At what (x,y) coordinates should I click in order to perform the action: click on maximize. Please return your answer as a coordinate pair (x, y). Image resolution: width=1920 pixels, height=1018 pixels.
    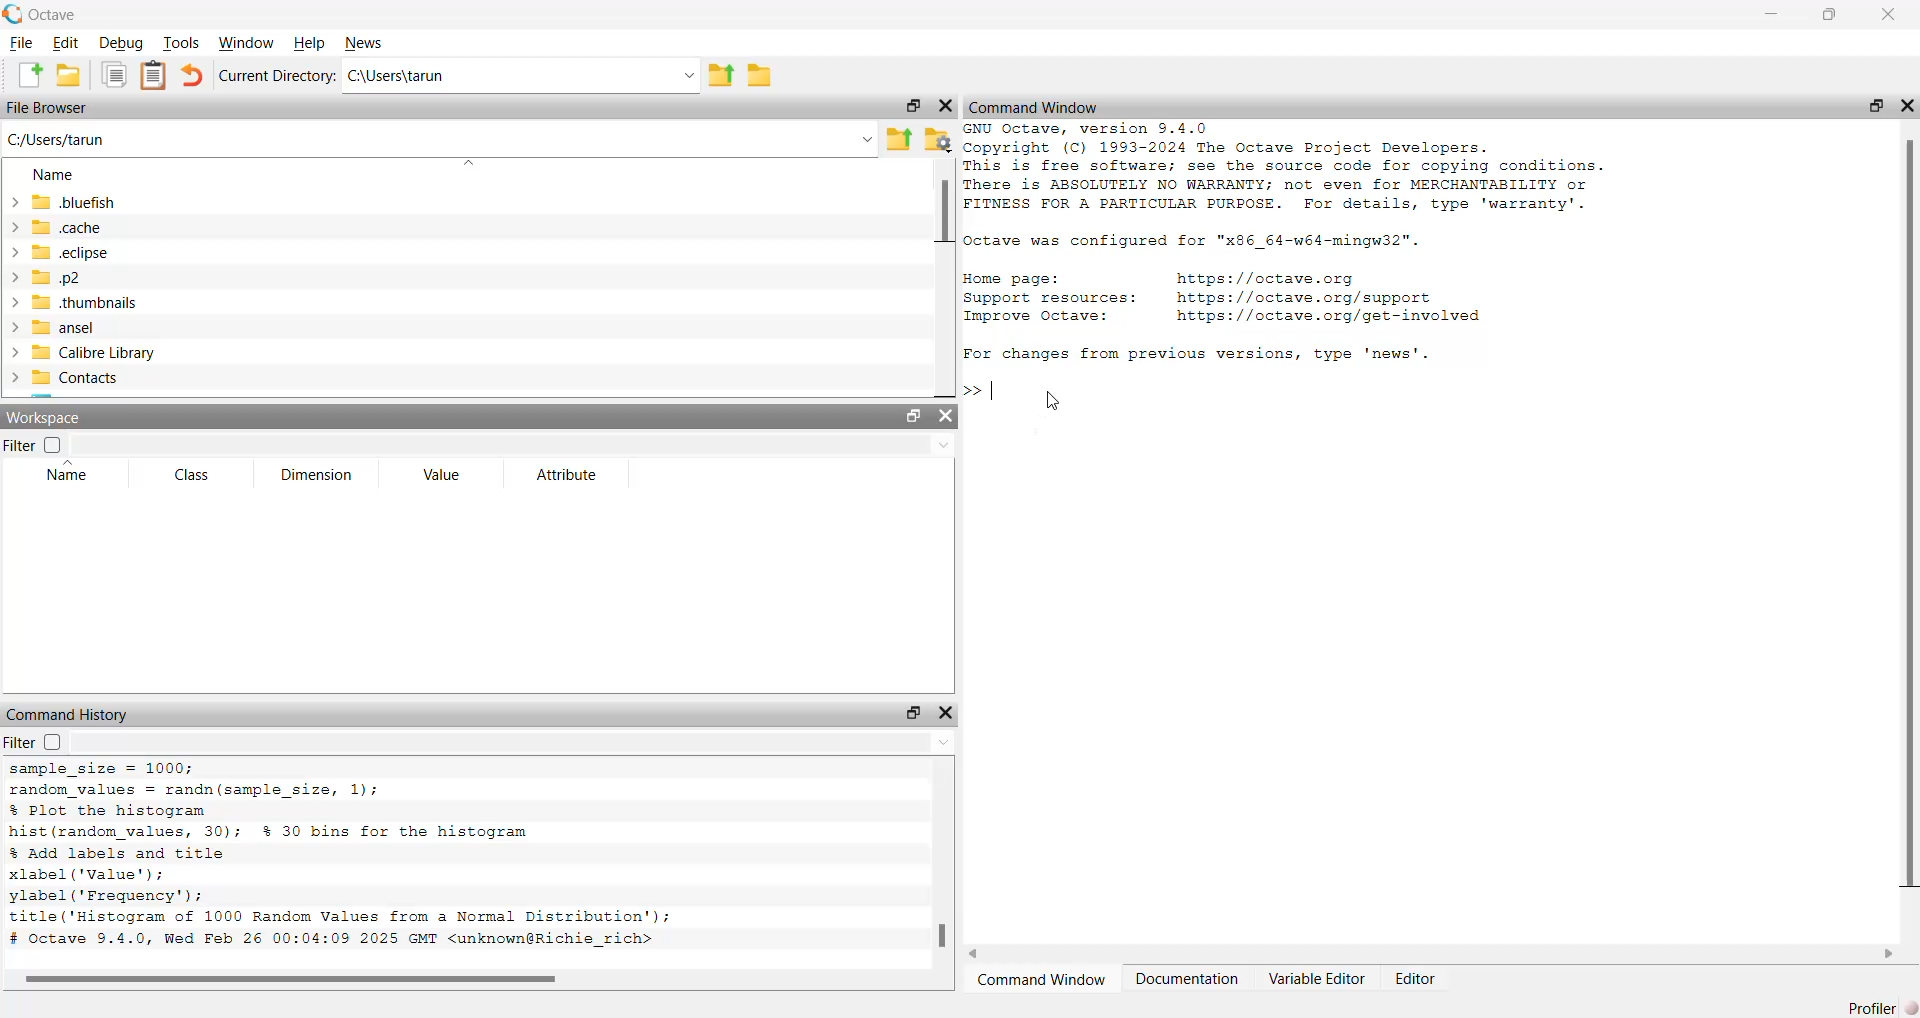
    Looking at the image, I should click on (910, 714).